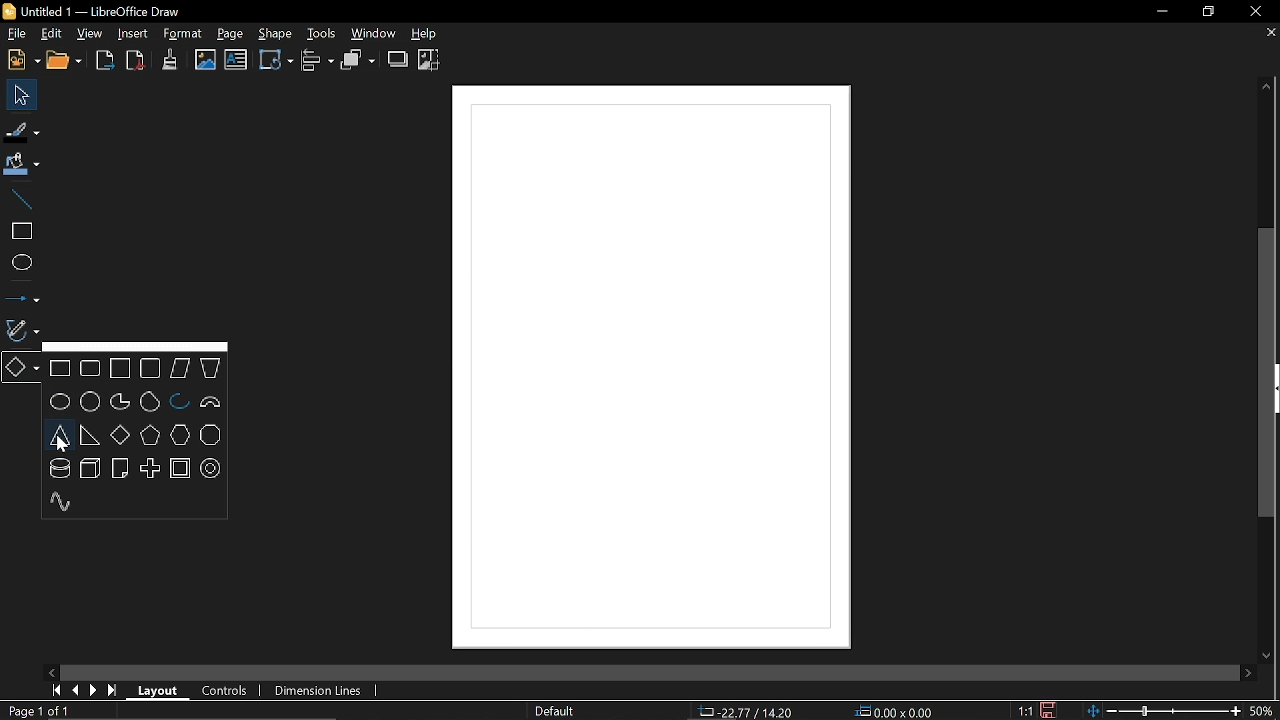 This screenshot has width=1280, height=720. I want to click on Move right, so click(1248, 673).